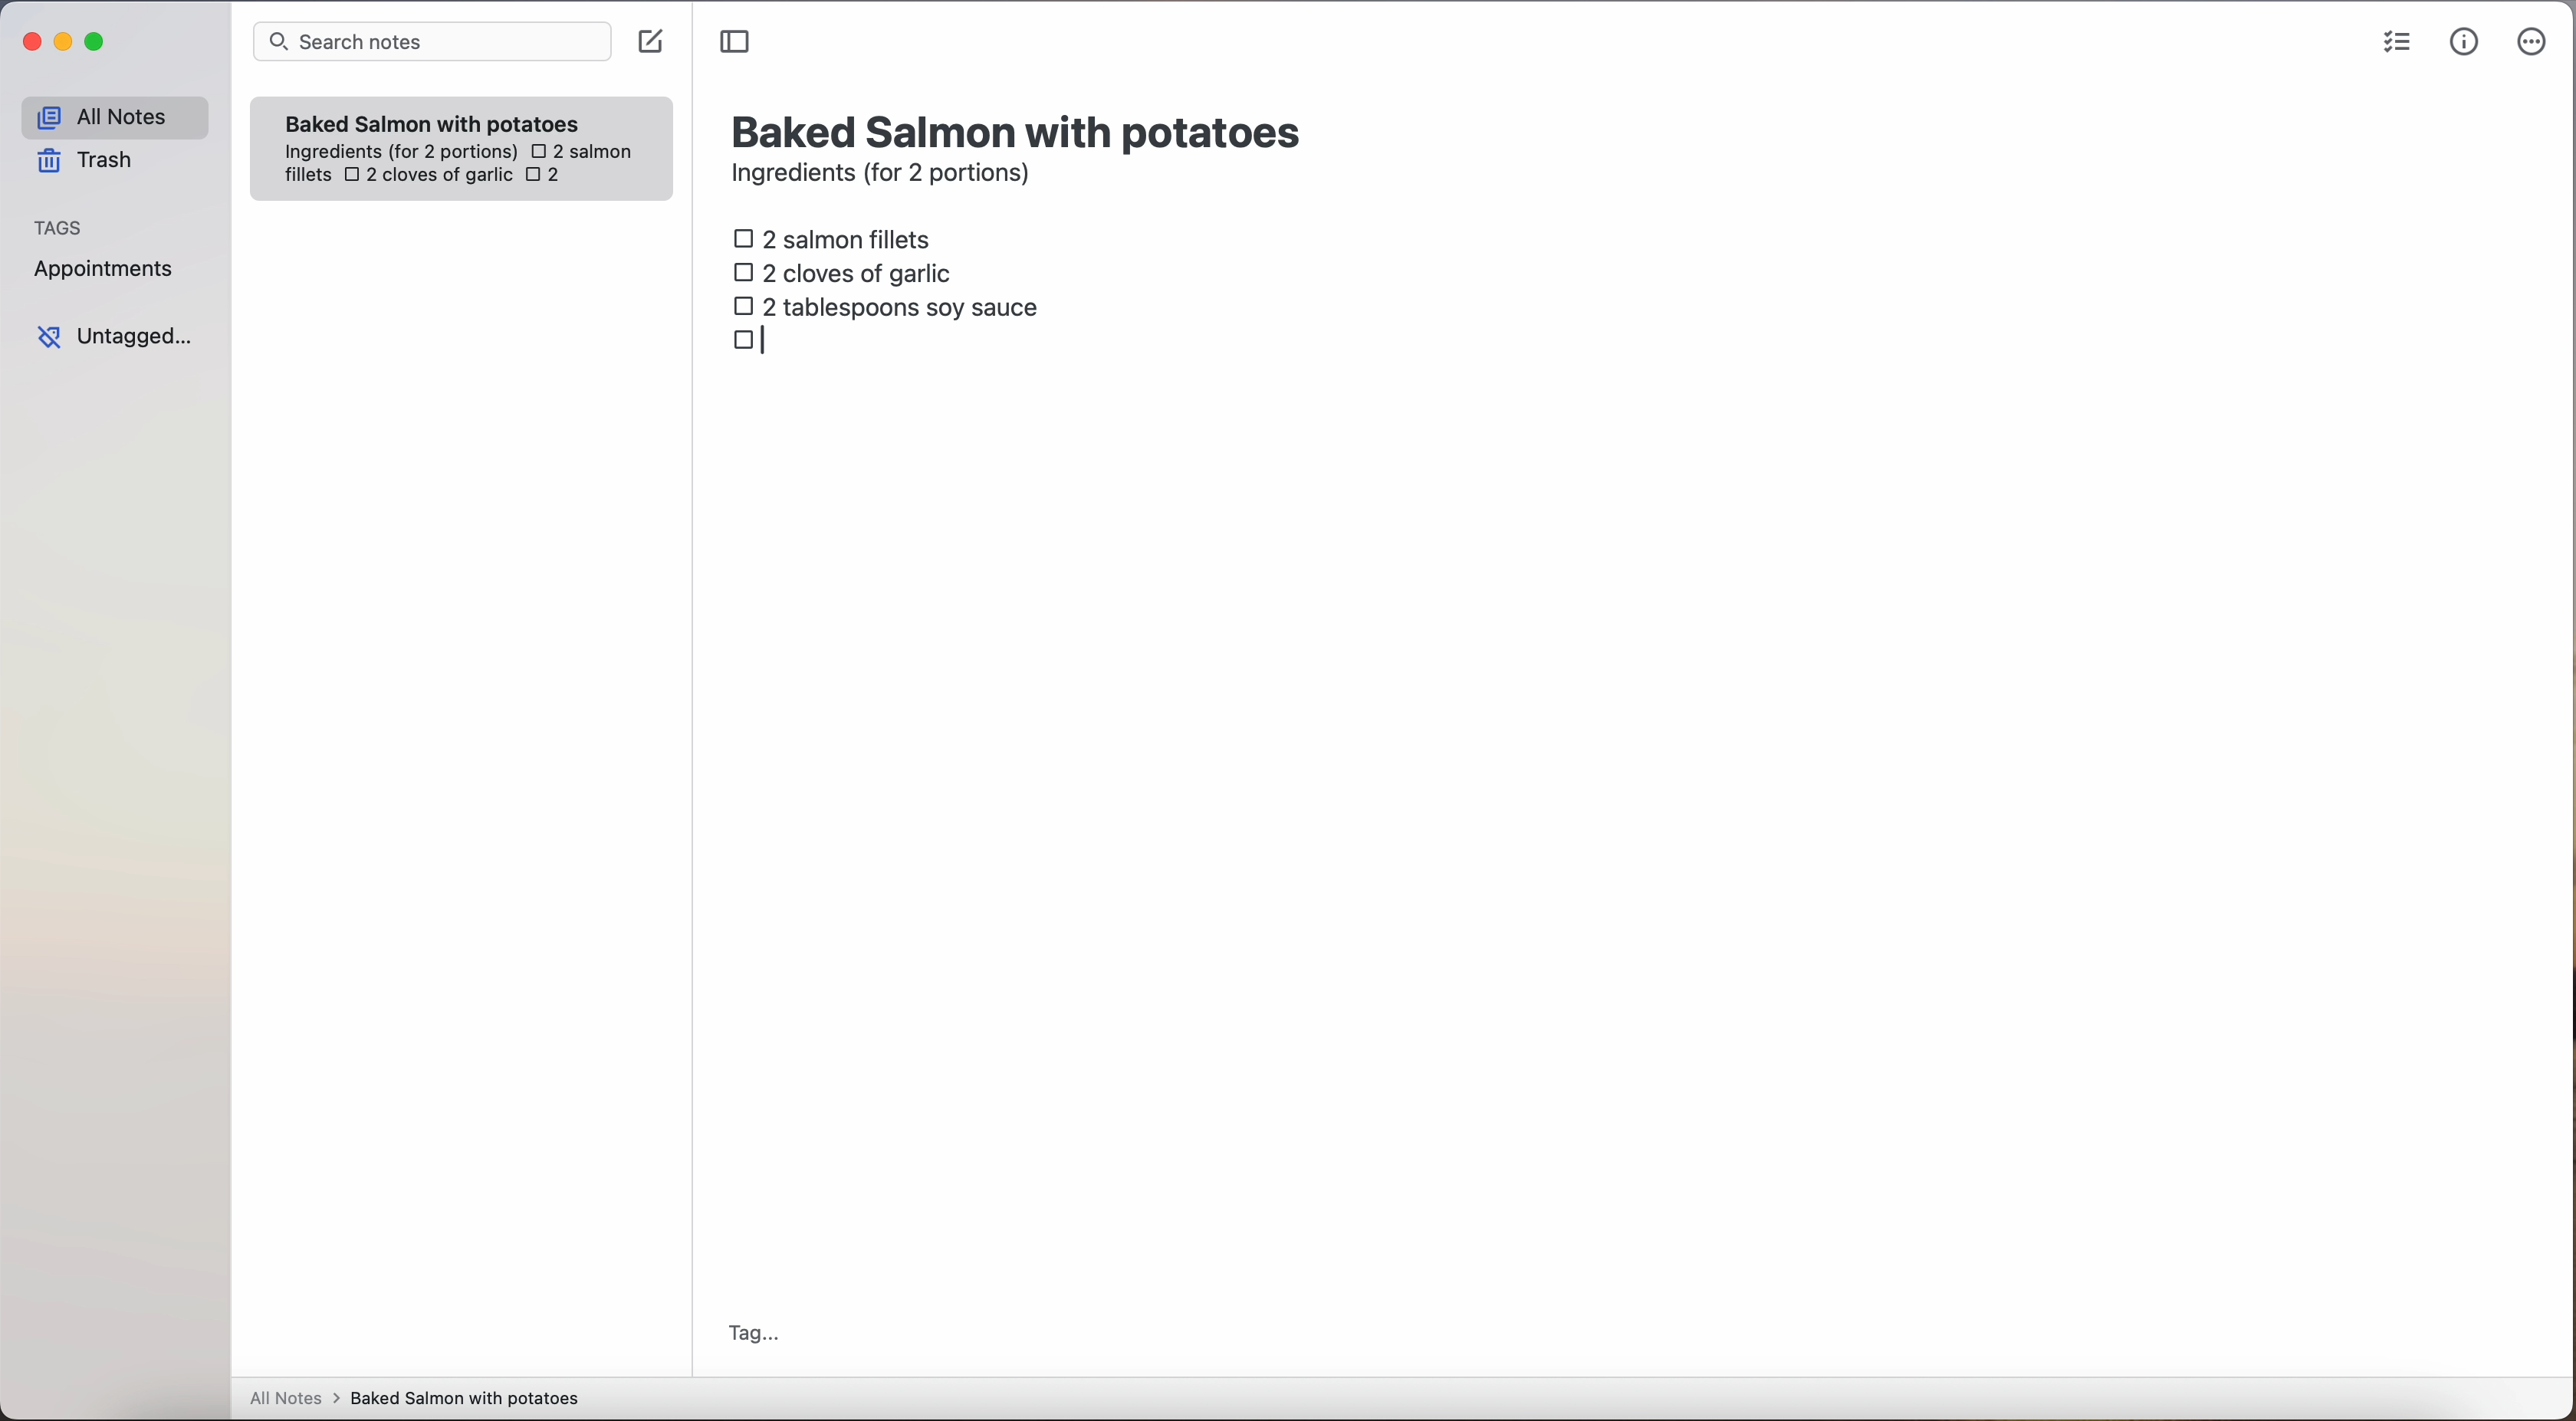 This screenshot has height=1421, width=2576. What do you see at coordinates (579, 148) in the screenshot?
I see `2 salmon` at bounding box center [579, 148].